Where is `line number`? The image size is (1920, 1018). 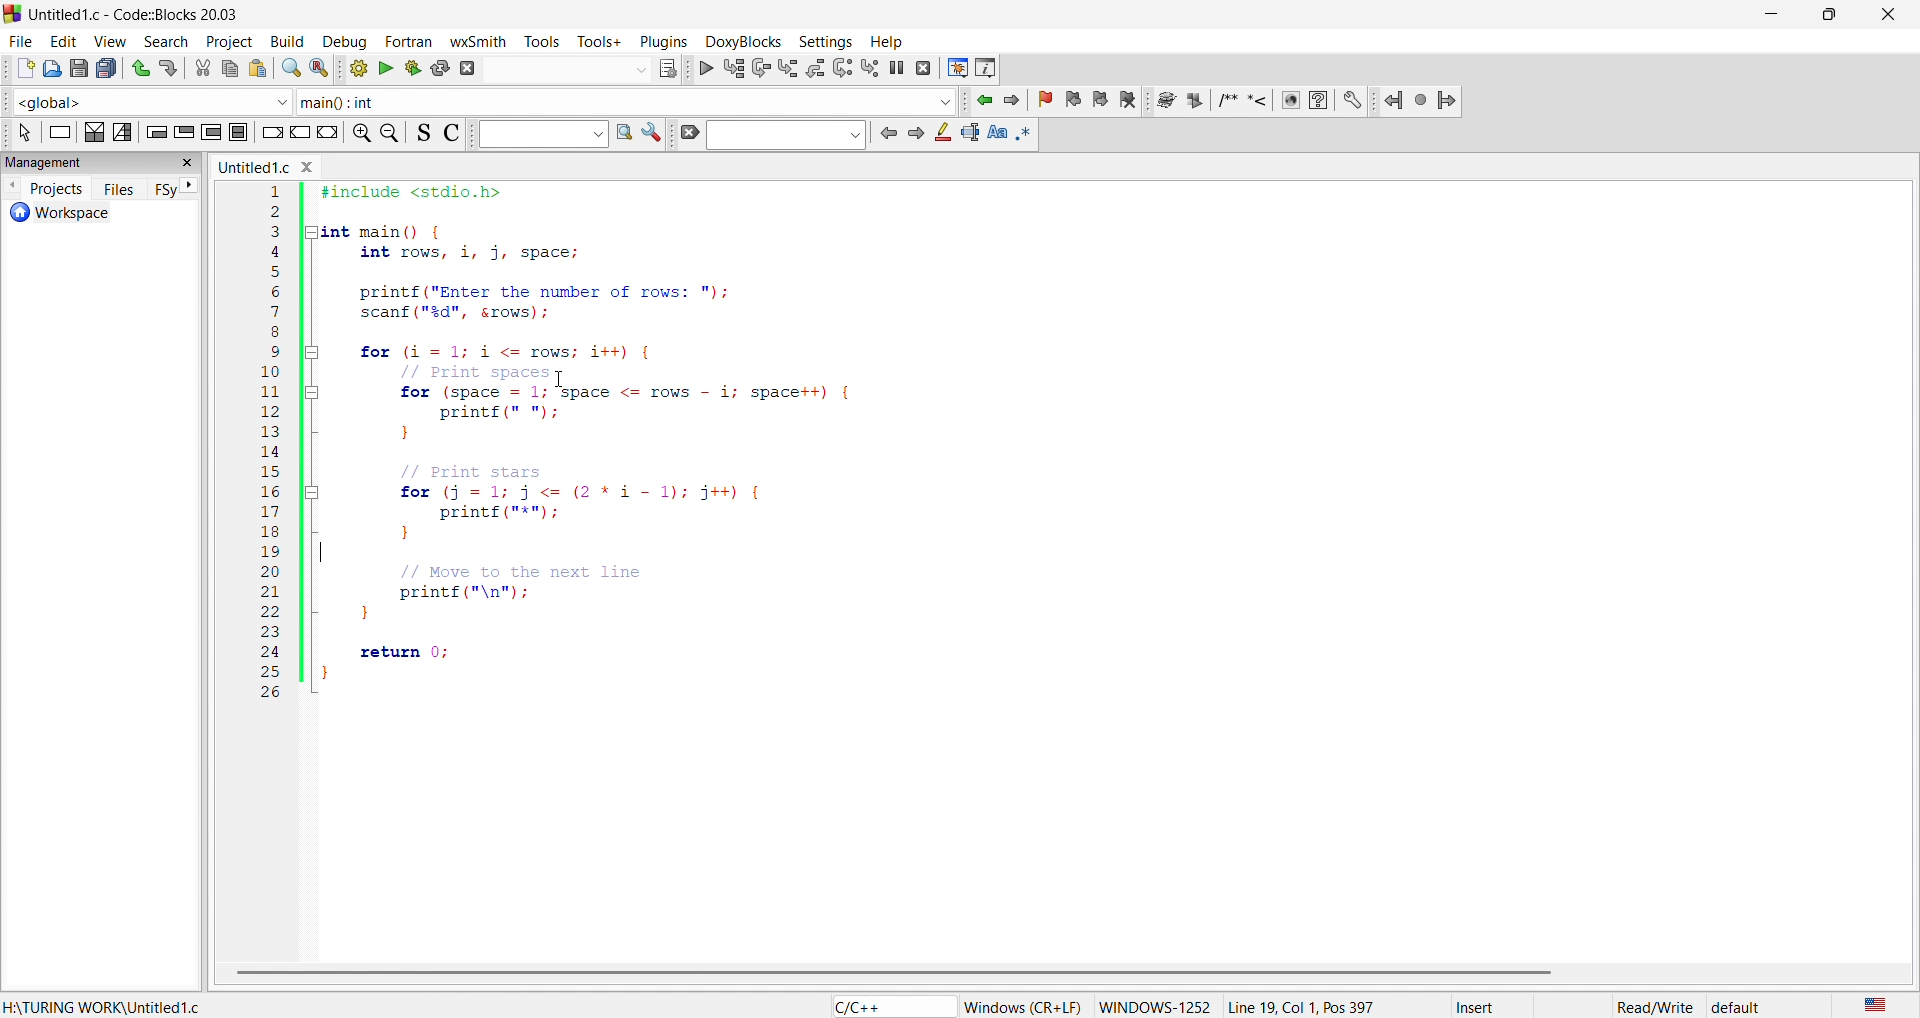
line number is located at coordinates (279, 444).